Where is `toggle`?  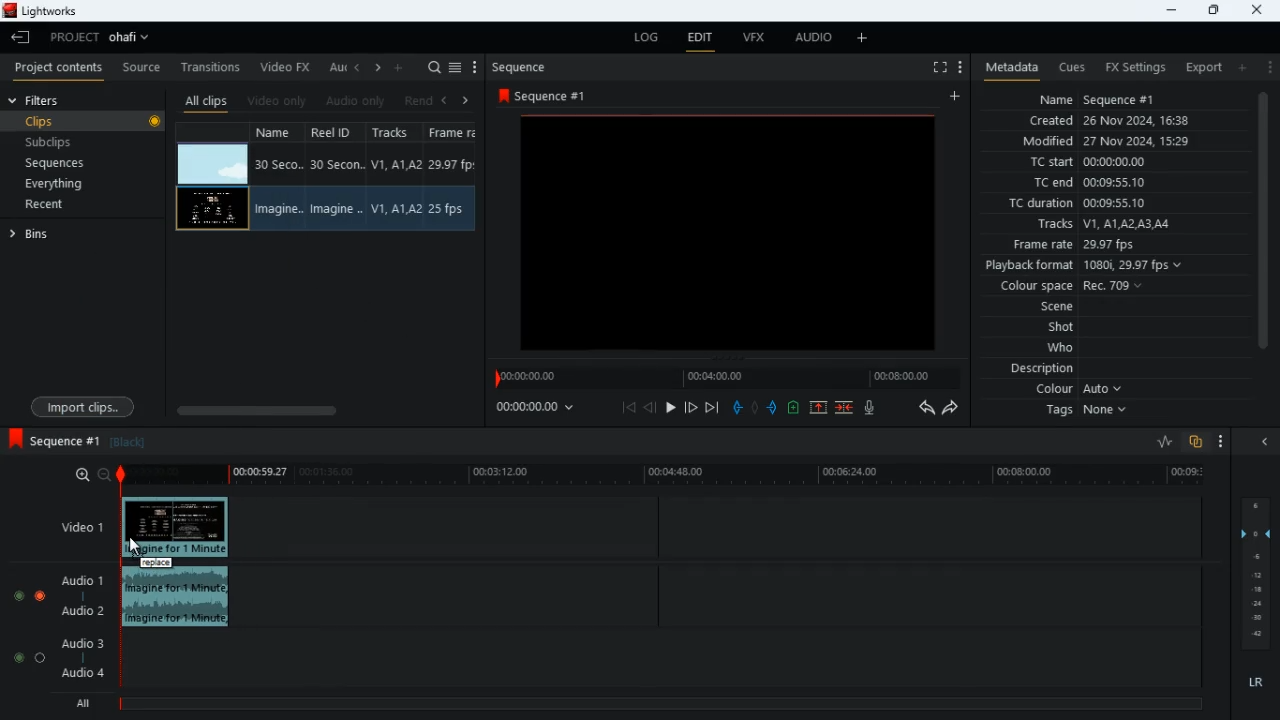 toggle is located at coordinates (17, 593).